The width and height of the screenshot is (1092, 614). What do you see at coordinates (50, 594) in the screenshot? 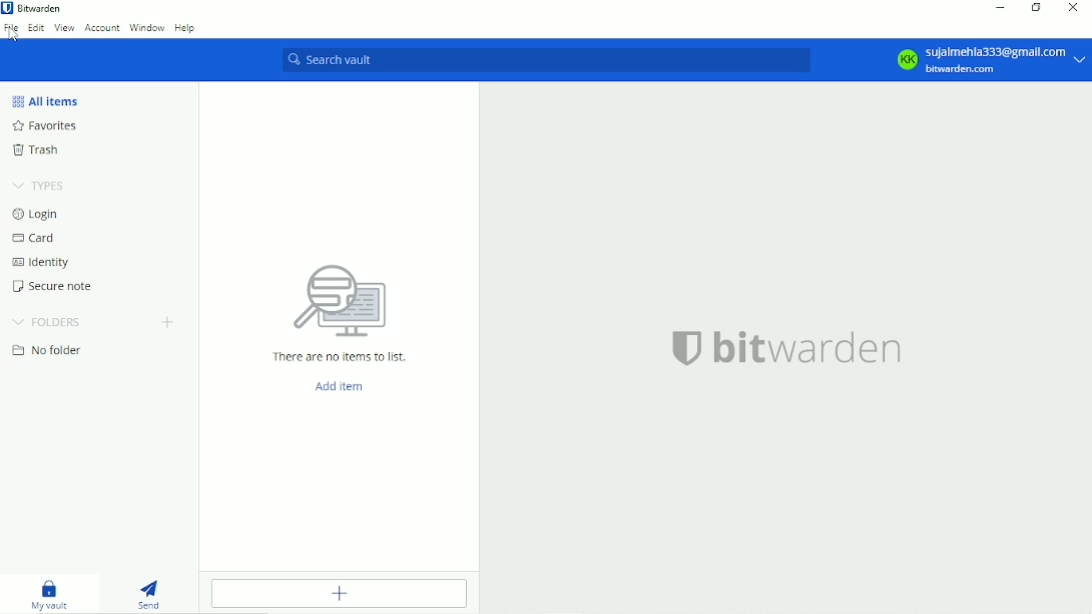
I see `My vault` at bounding box center [50, 594].